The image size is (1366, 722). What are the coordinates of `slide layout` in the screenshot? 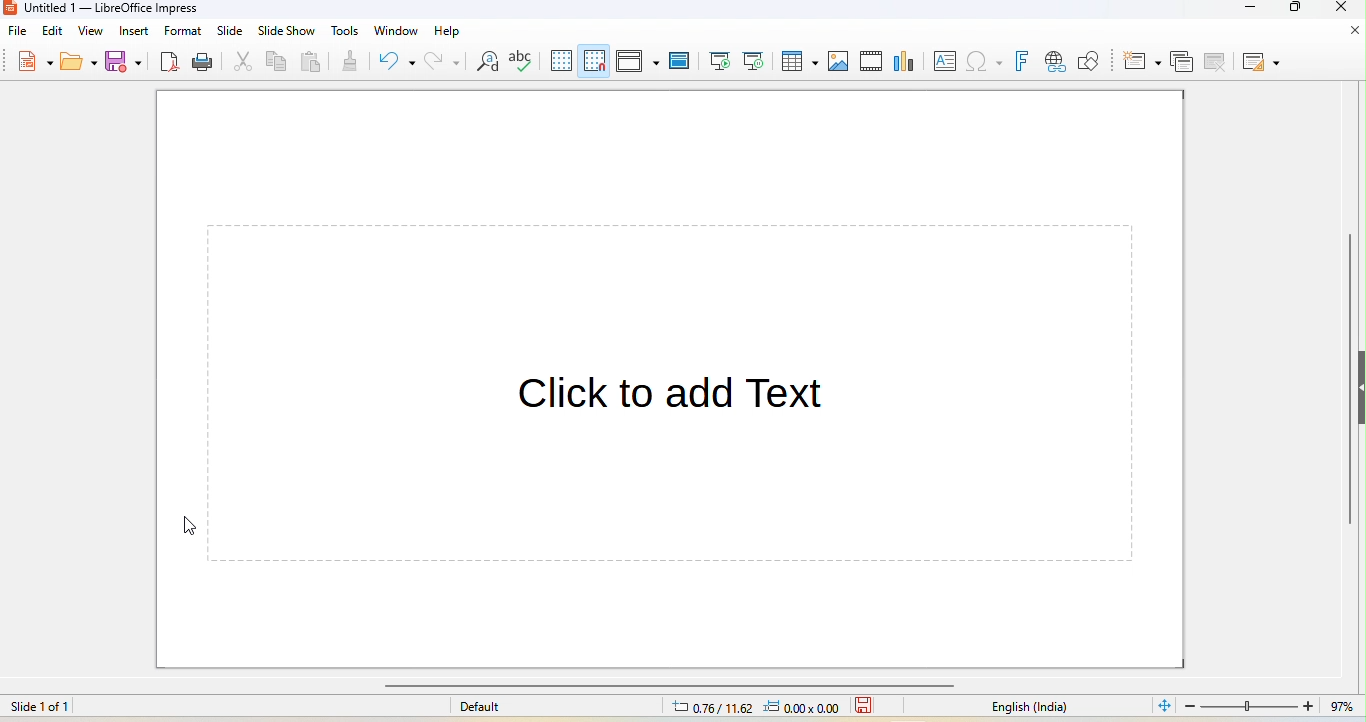 It's located at (1260, 63).